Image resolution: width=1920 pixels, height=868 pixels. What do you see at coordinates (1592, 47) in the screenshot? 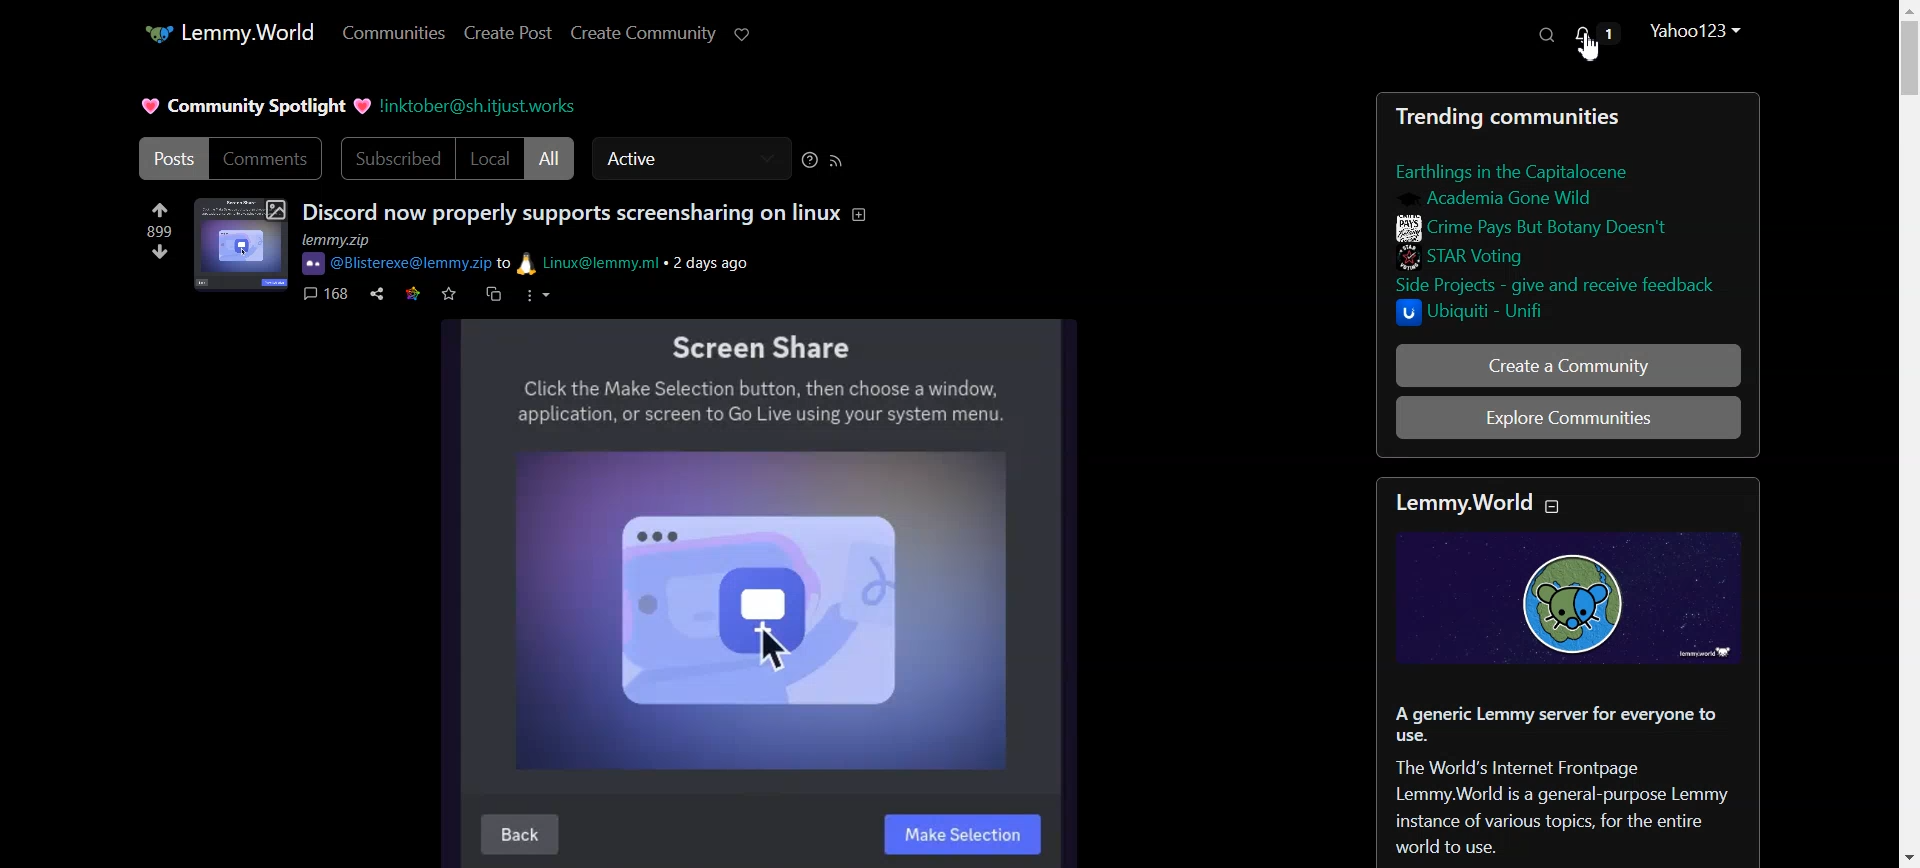
I see `Cursor` at bounding box center [1592, 47].